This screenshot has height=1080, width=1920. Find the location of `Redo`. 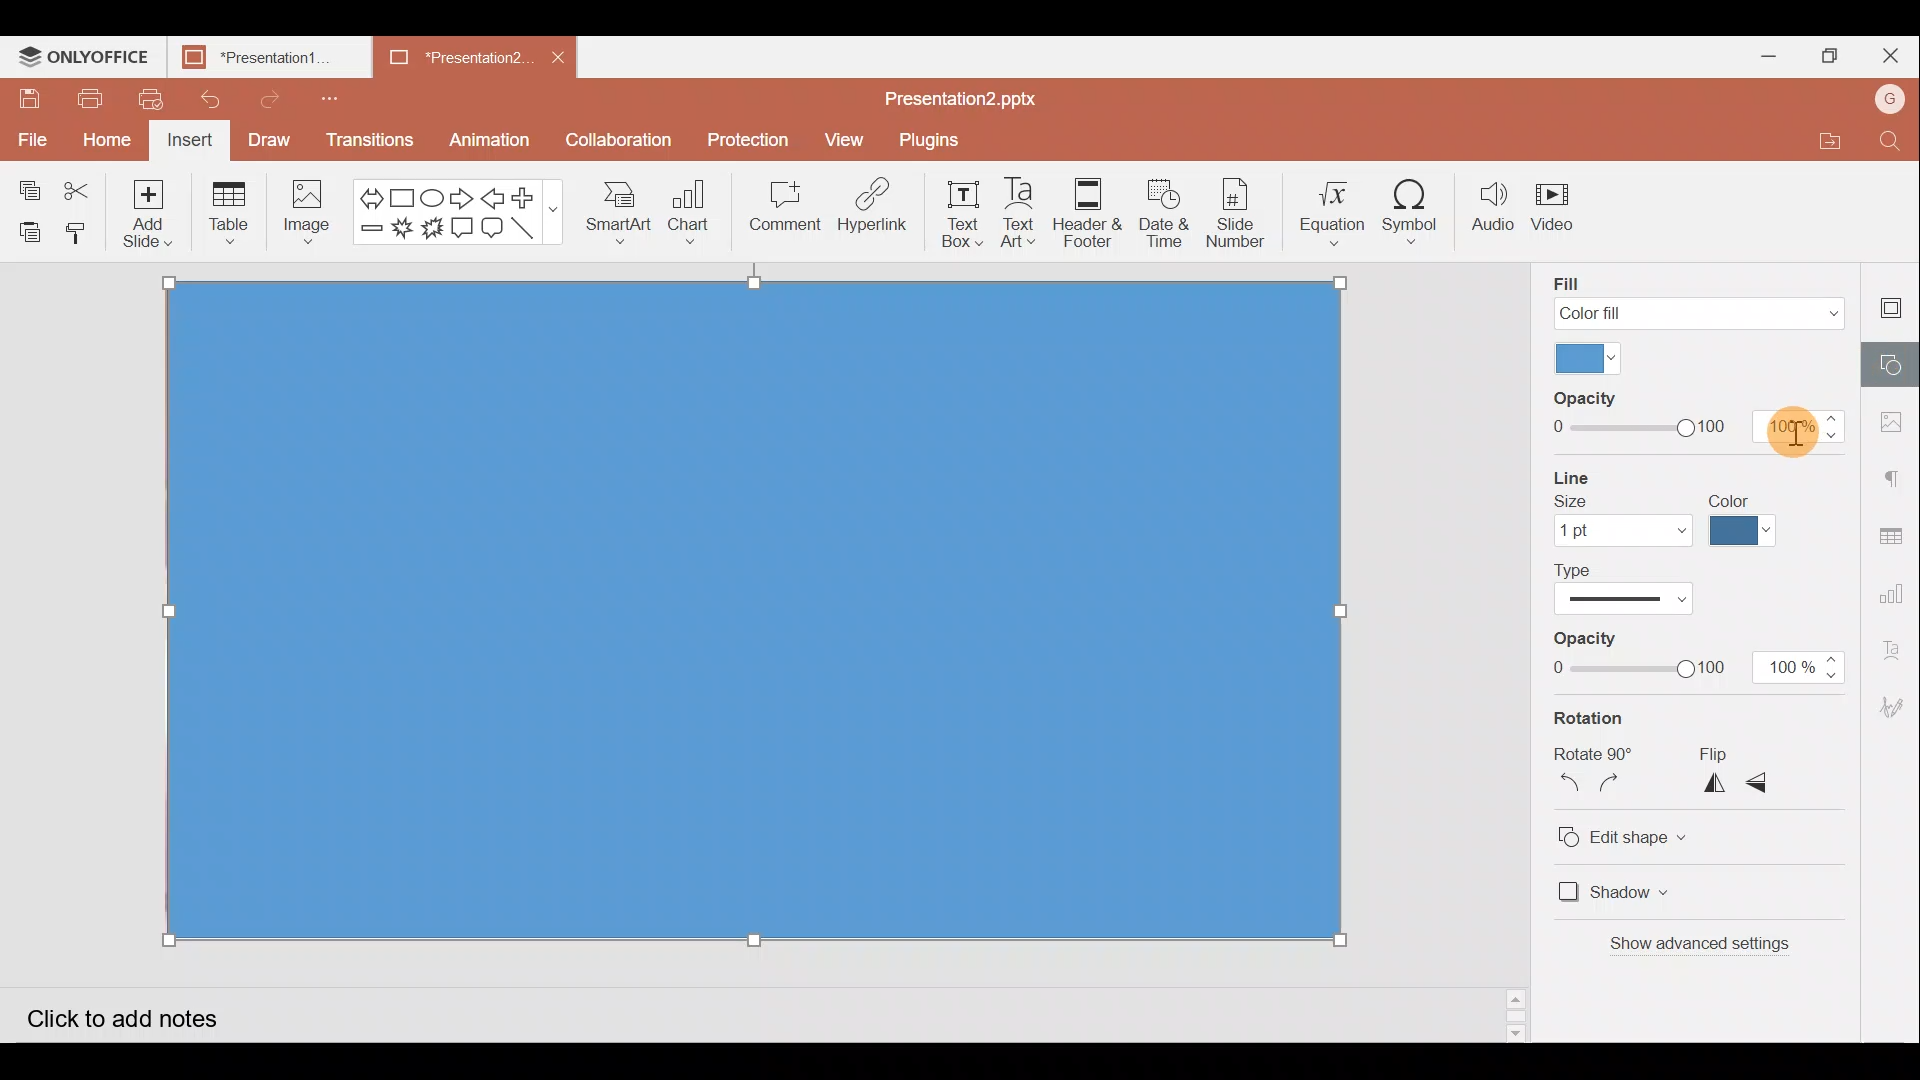

Redo is located at coordinates (274, 99).